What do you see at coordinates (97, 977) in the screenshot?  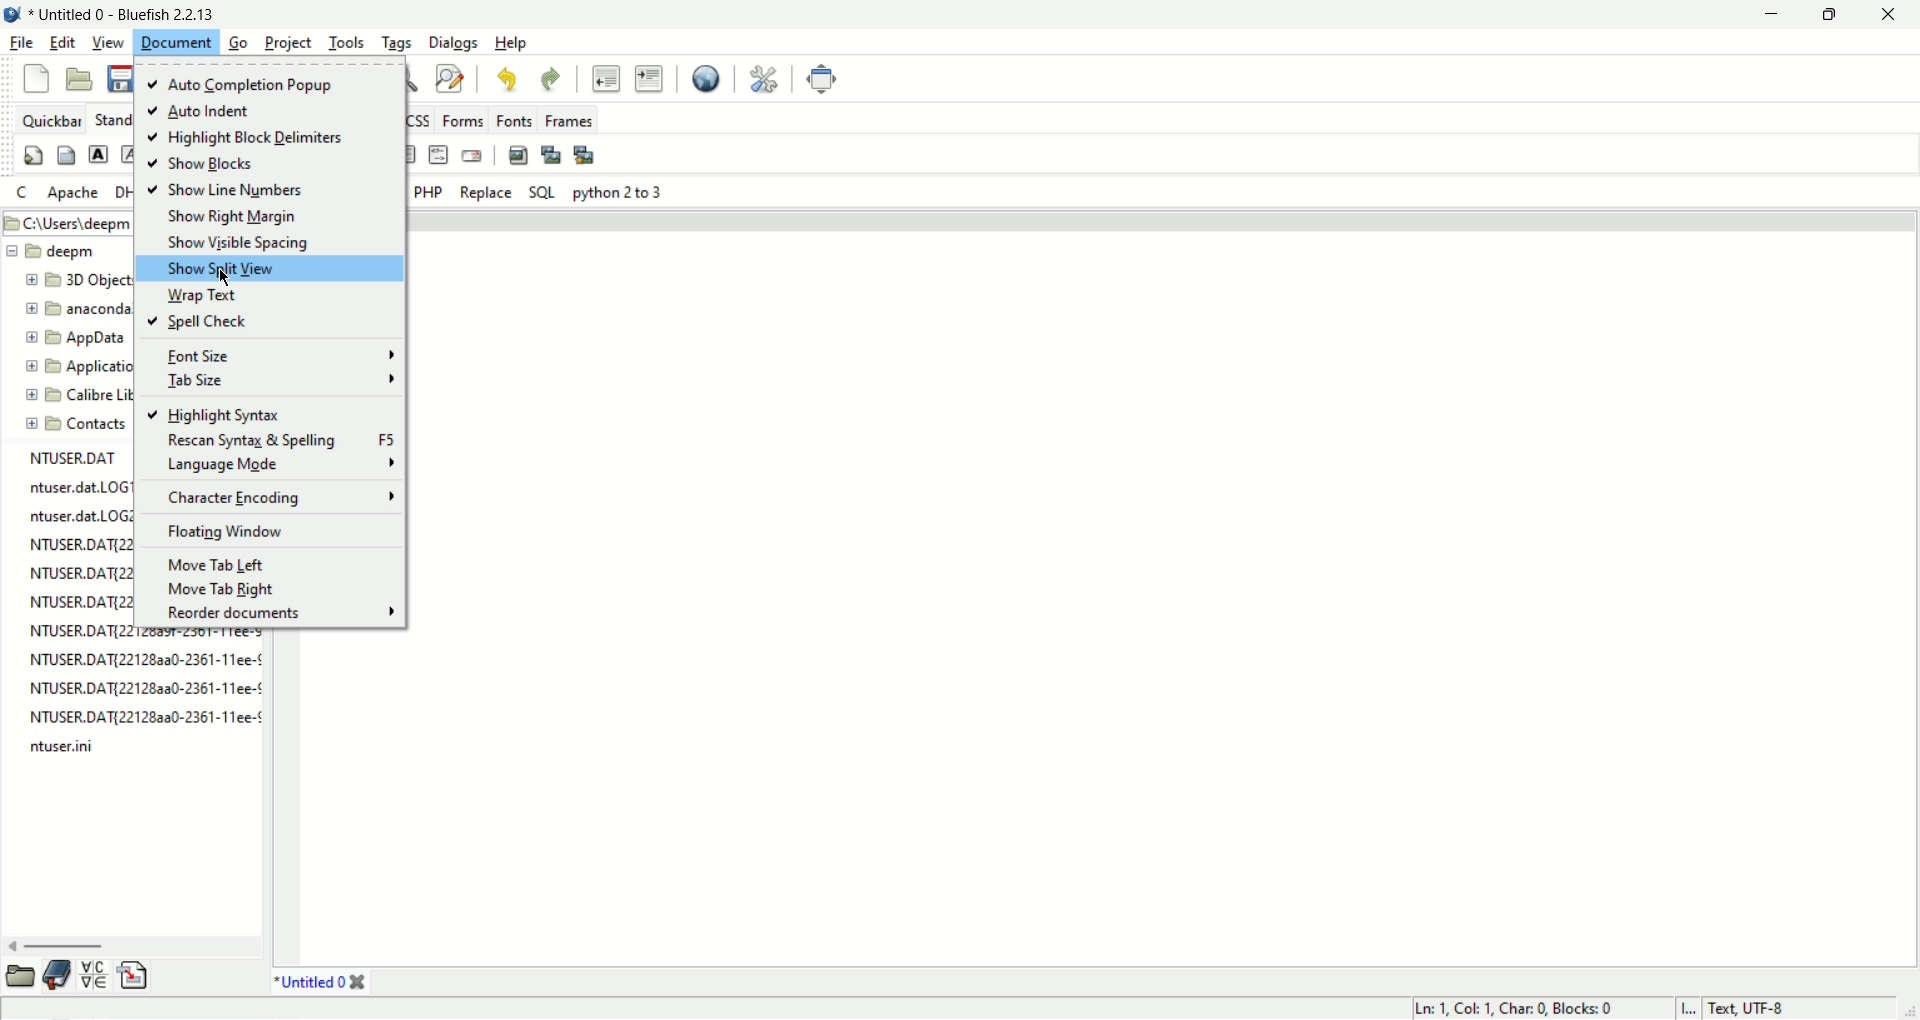 I see `char map` at bounding box center [97, 977].